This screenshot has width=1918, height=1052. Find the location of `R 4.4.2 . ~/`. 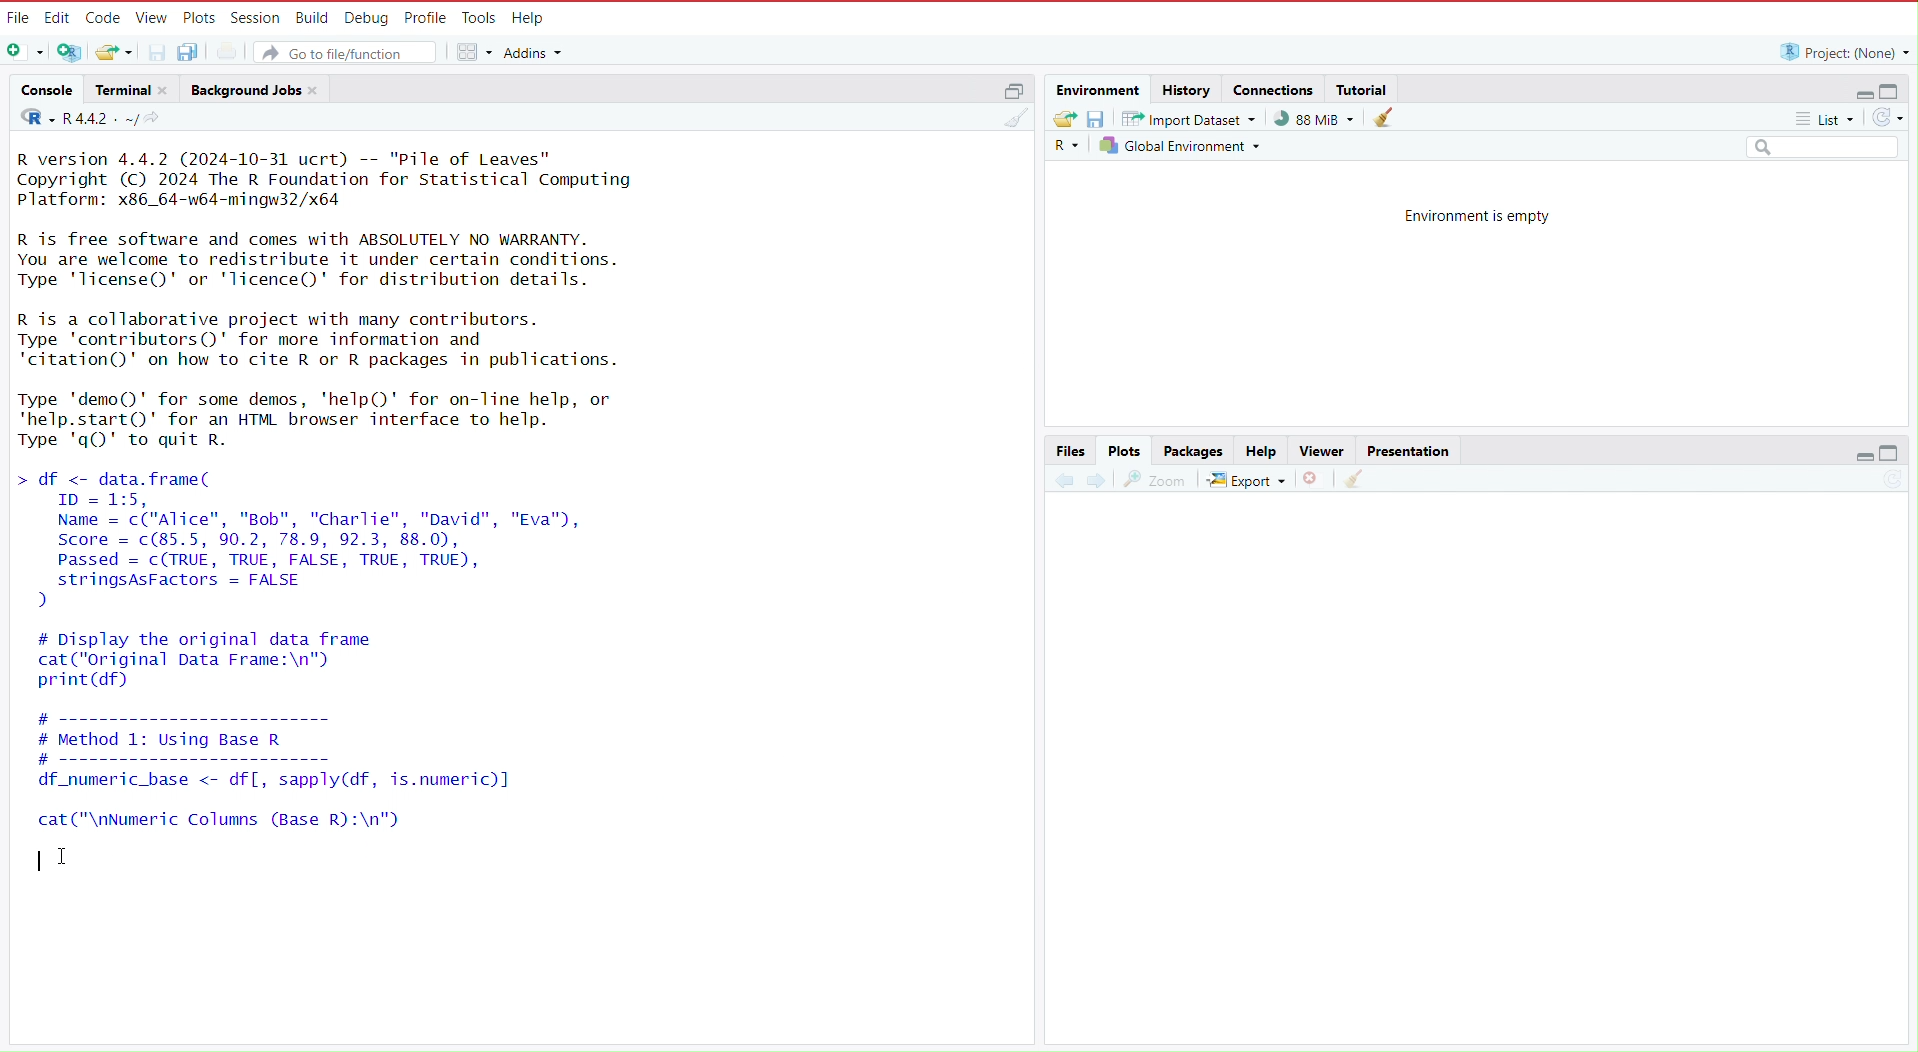

R 4.4.2 . ~/ is located at coordinates (99, 117).